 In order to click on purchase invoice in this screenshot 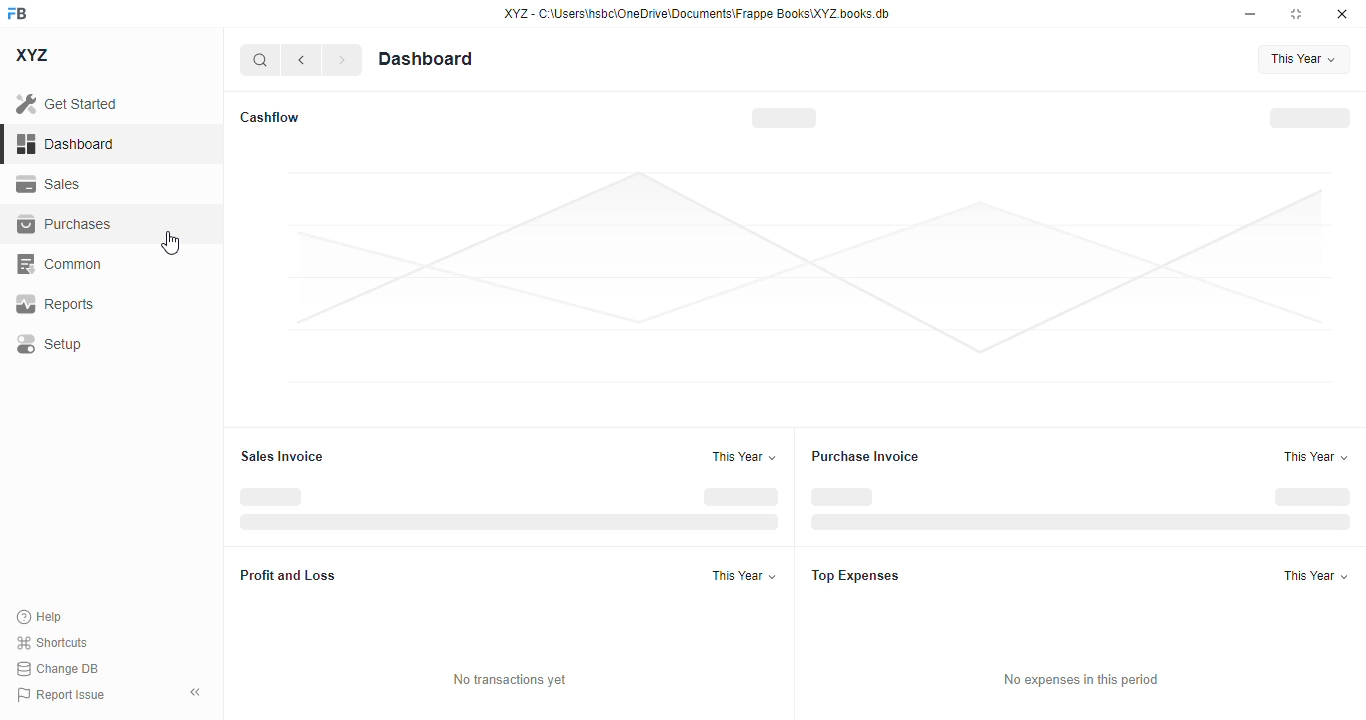, I will do `click(865, 456)`.